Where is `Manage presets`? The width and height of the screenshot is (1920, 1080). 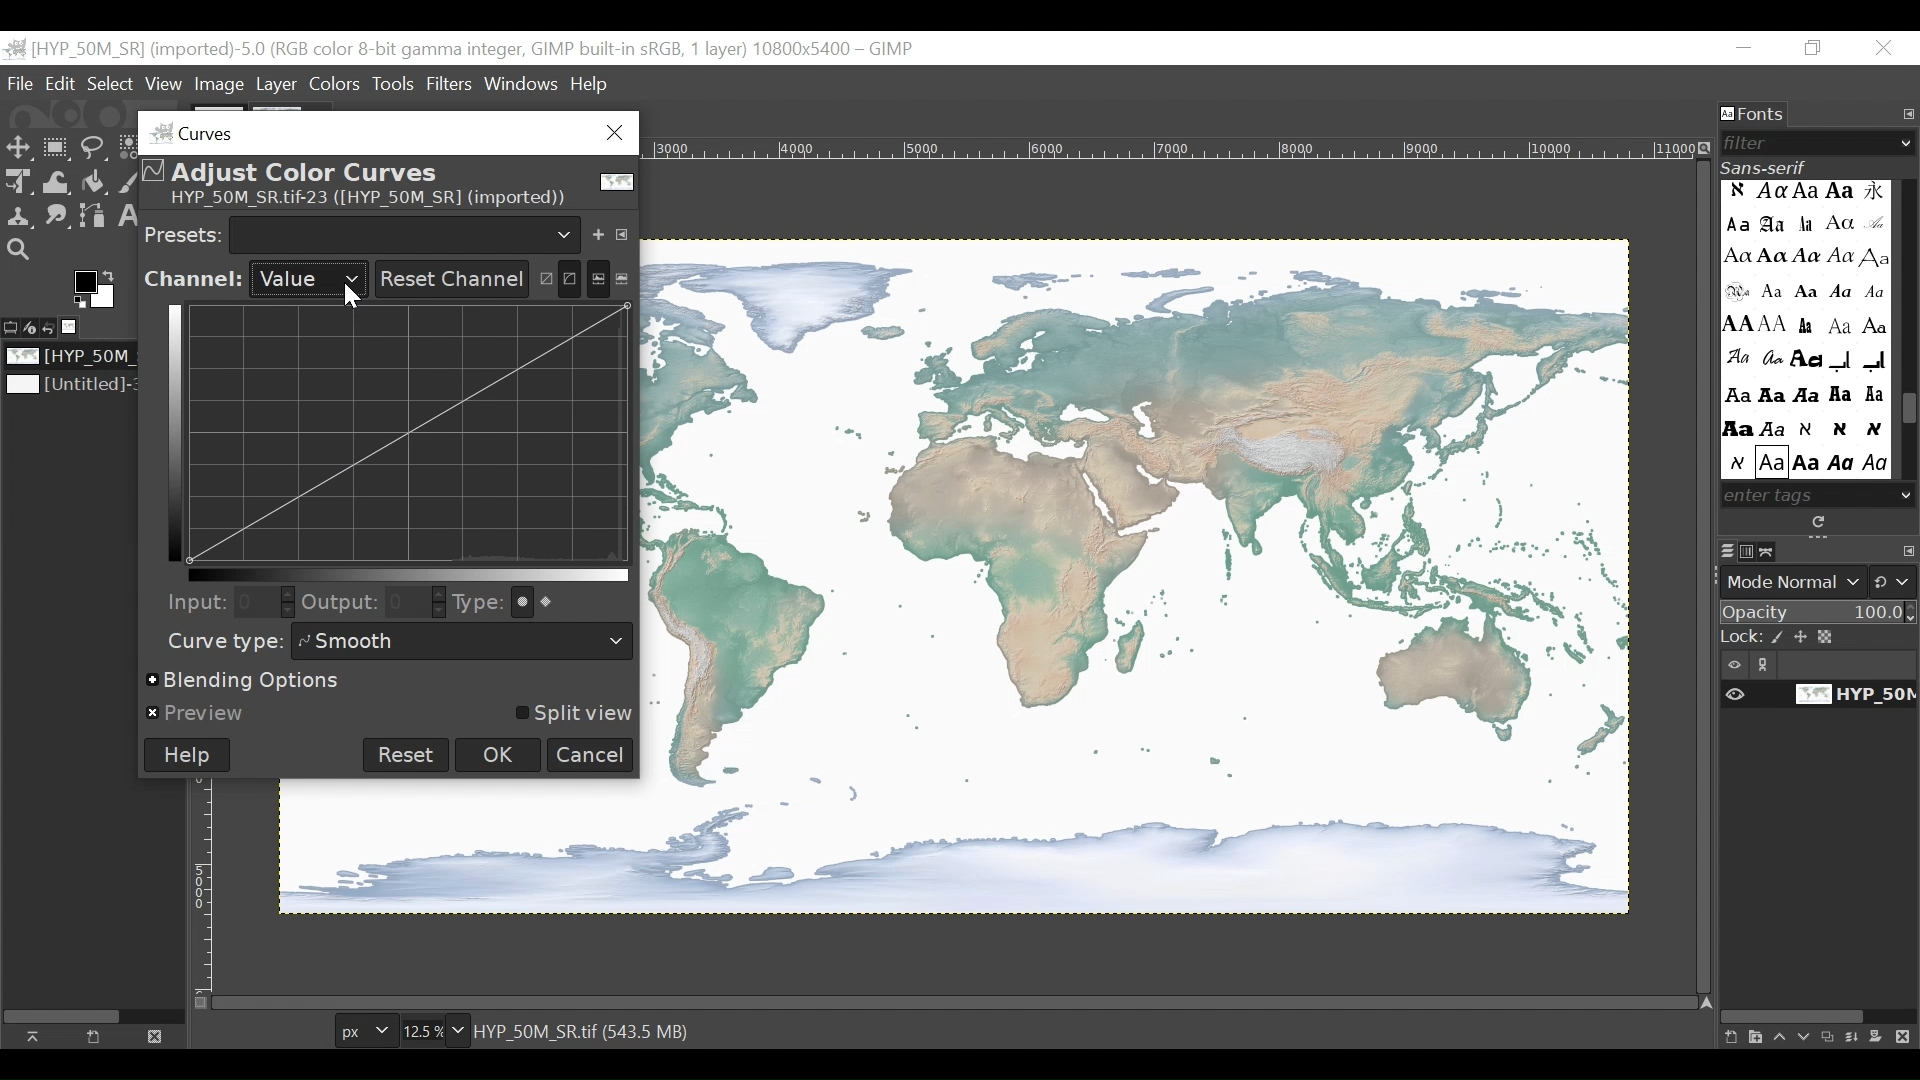 Manage presets is located at coordinates (626, 231).